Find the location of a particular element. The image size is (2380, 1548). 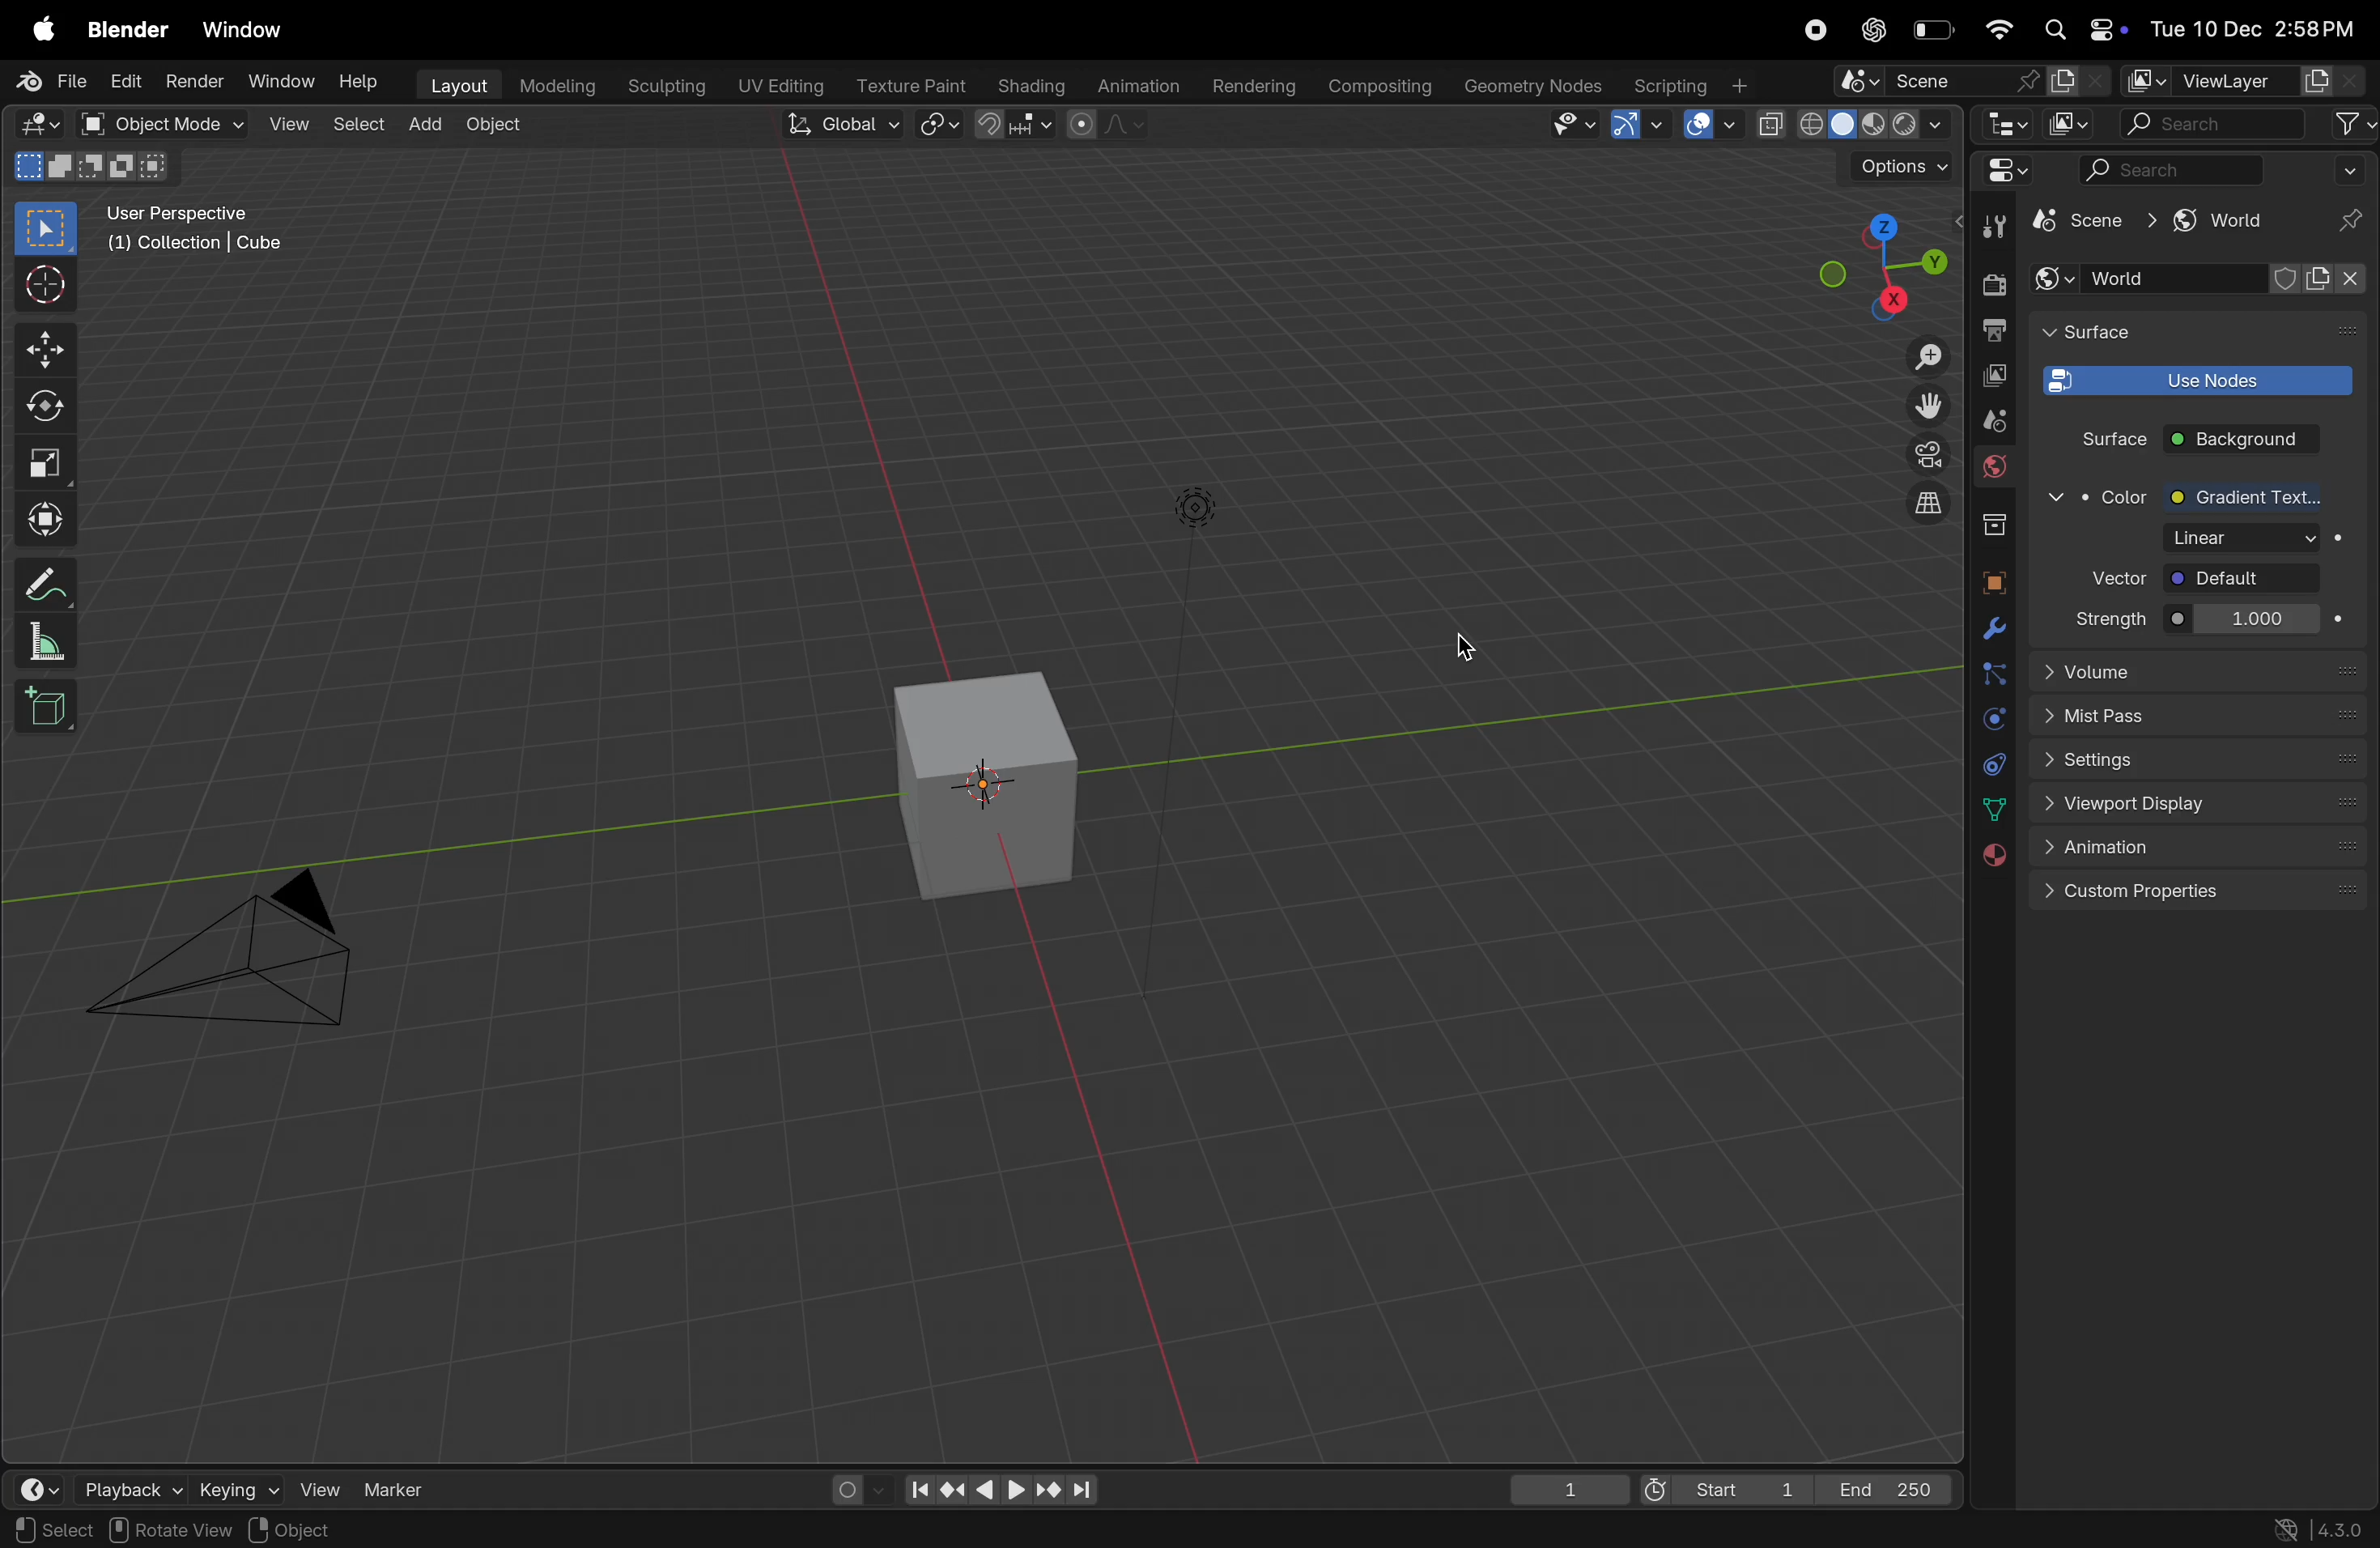

view is located at coordinates (286, 124).